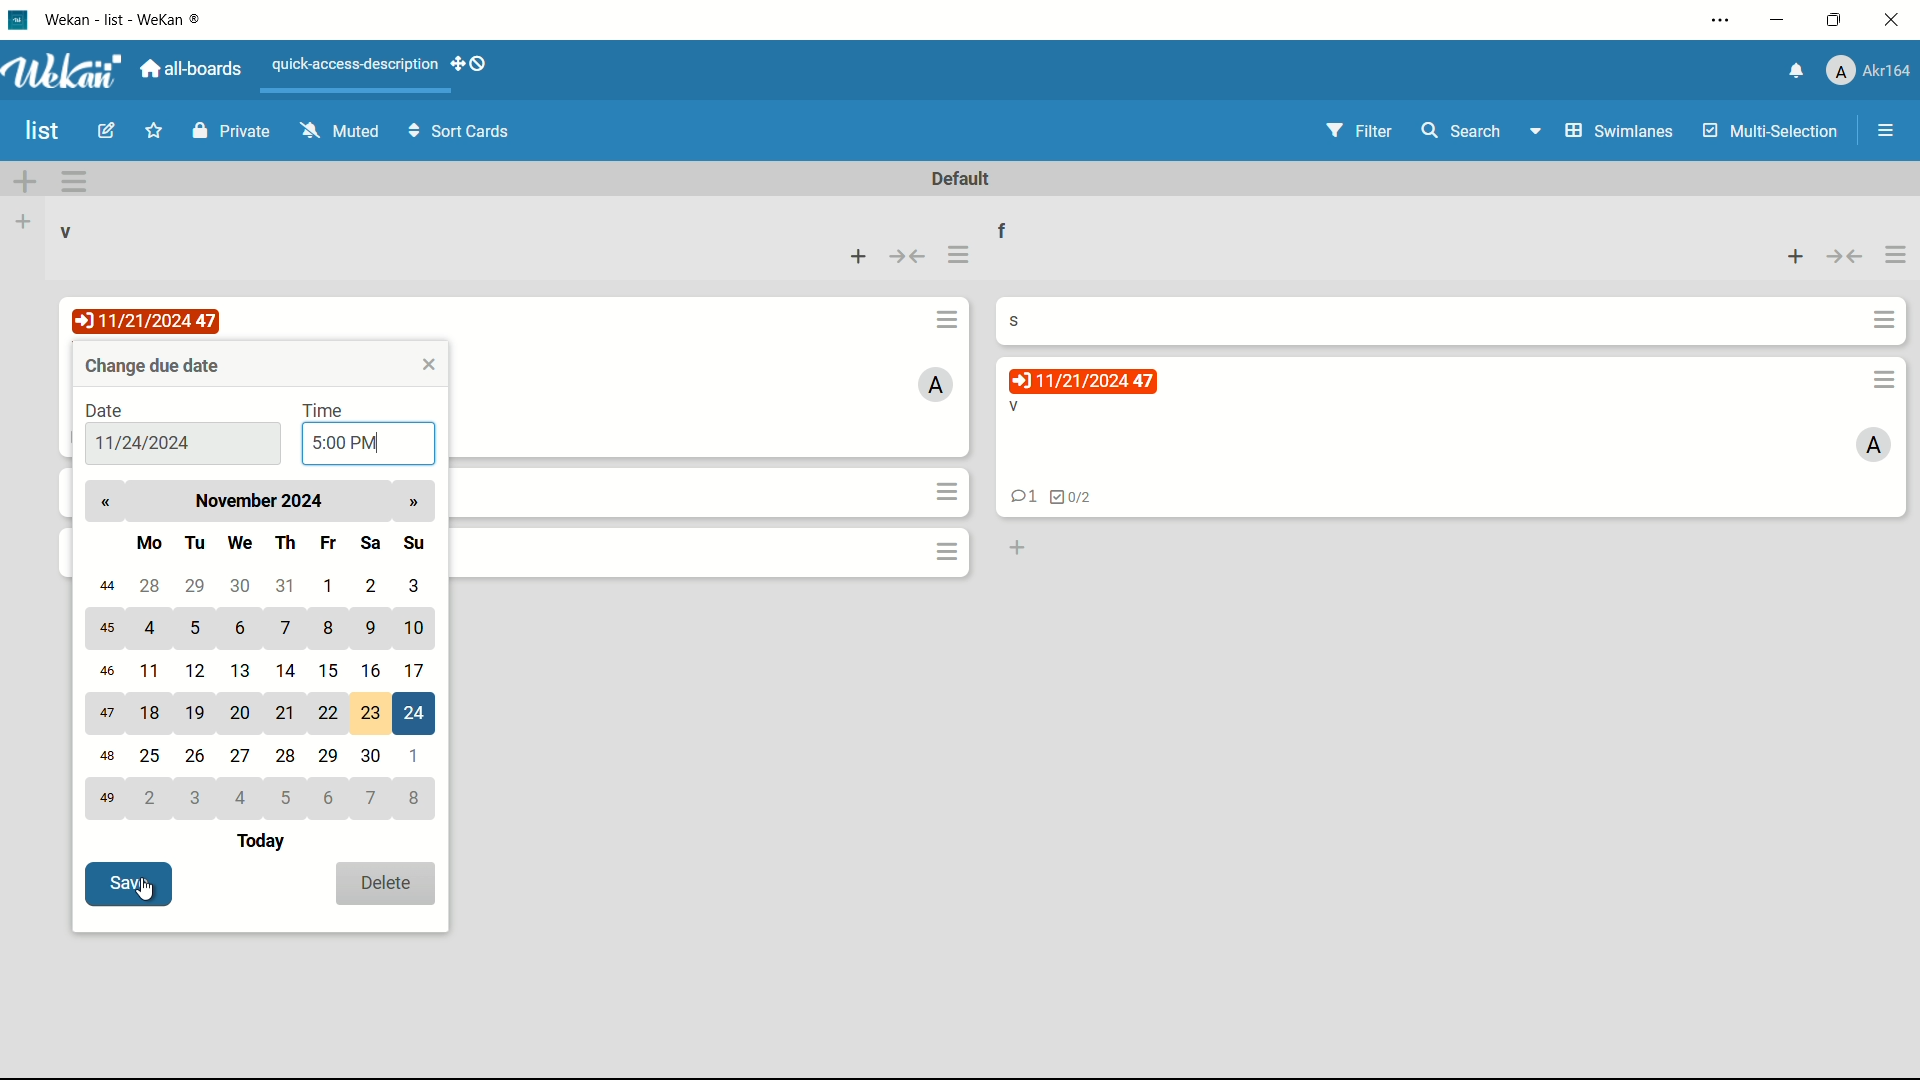 This screenshot has height=1080, width=1920. What do you see at coordinates (164, 902) in the screenshot?
I see `cursor` at bounding box center [164, 902].